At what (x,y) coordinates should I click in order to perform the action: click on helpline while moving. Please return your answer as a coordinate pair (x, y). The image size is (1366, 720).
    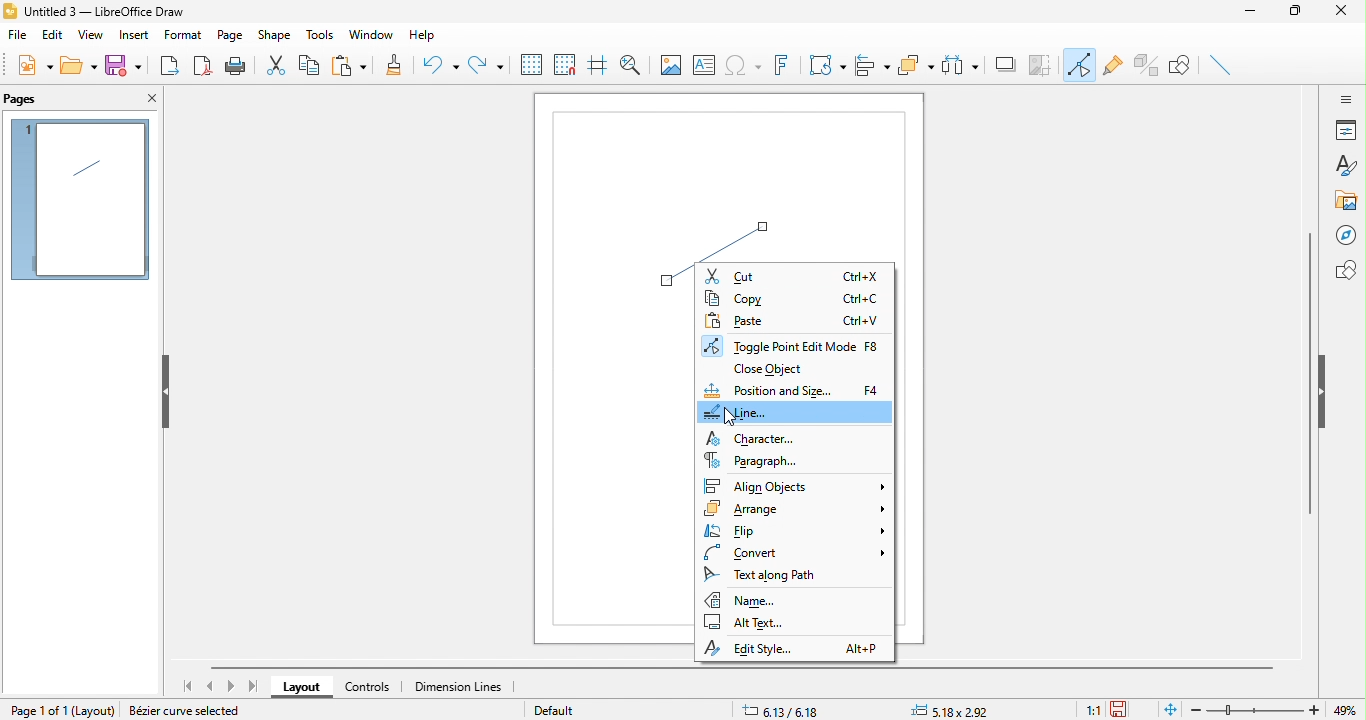
    Looking at the image, I should click on (596, 67).